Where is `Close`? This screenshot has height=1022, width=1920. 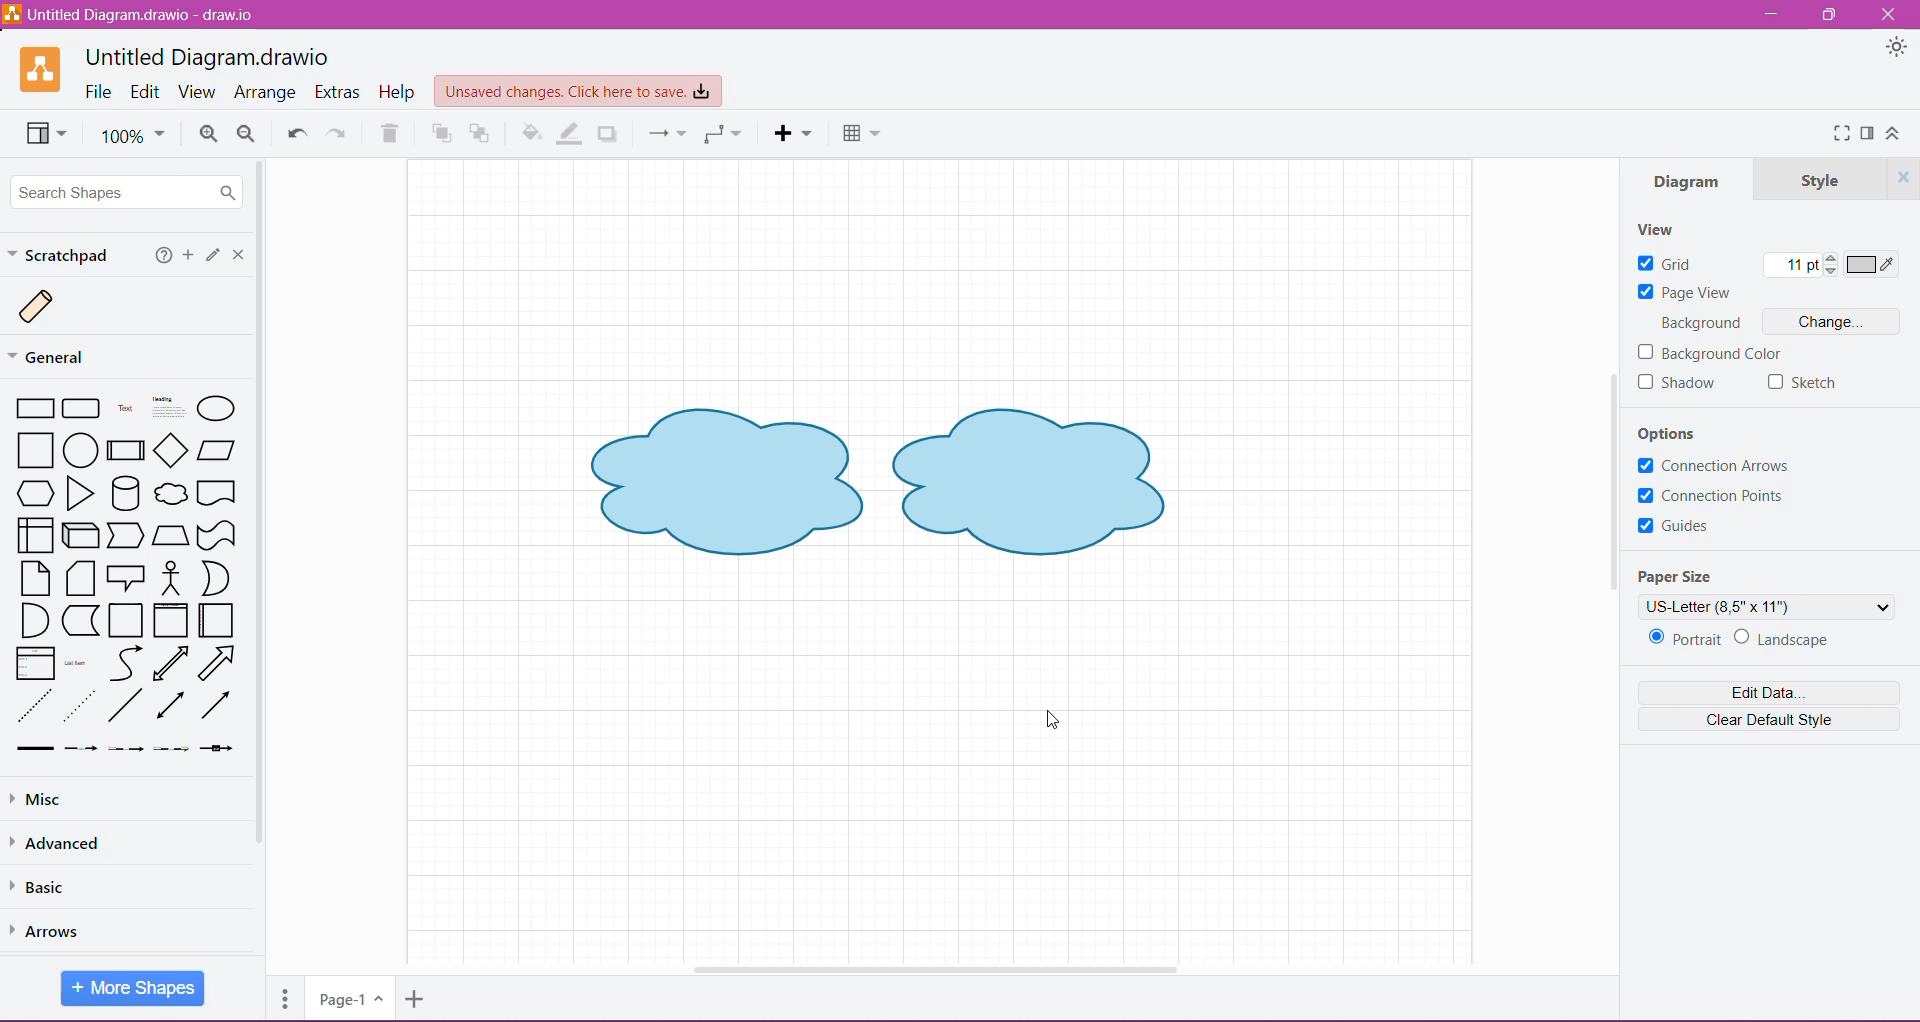
Close is located at coordinates (1904, 178).